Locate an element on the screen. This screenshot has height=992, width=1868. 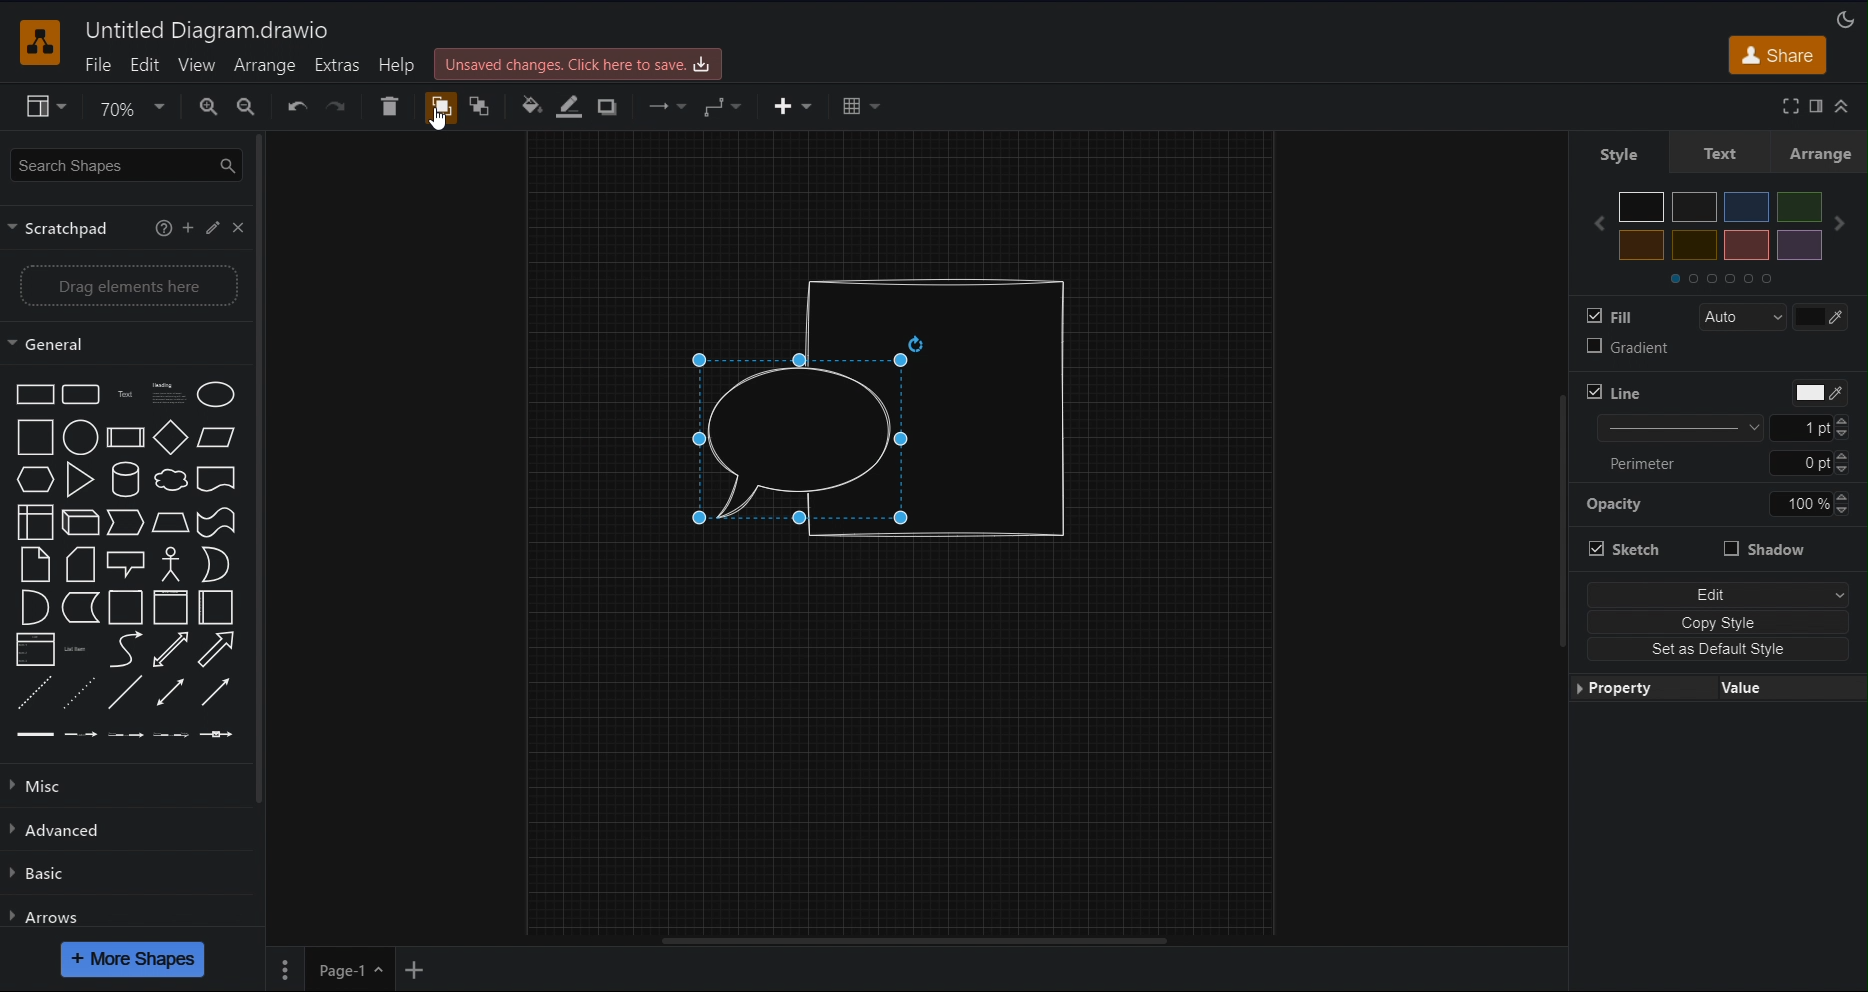
Circle is located at coordinates (81, 437).